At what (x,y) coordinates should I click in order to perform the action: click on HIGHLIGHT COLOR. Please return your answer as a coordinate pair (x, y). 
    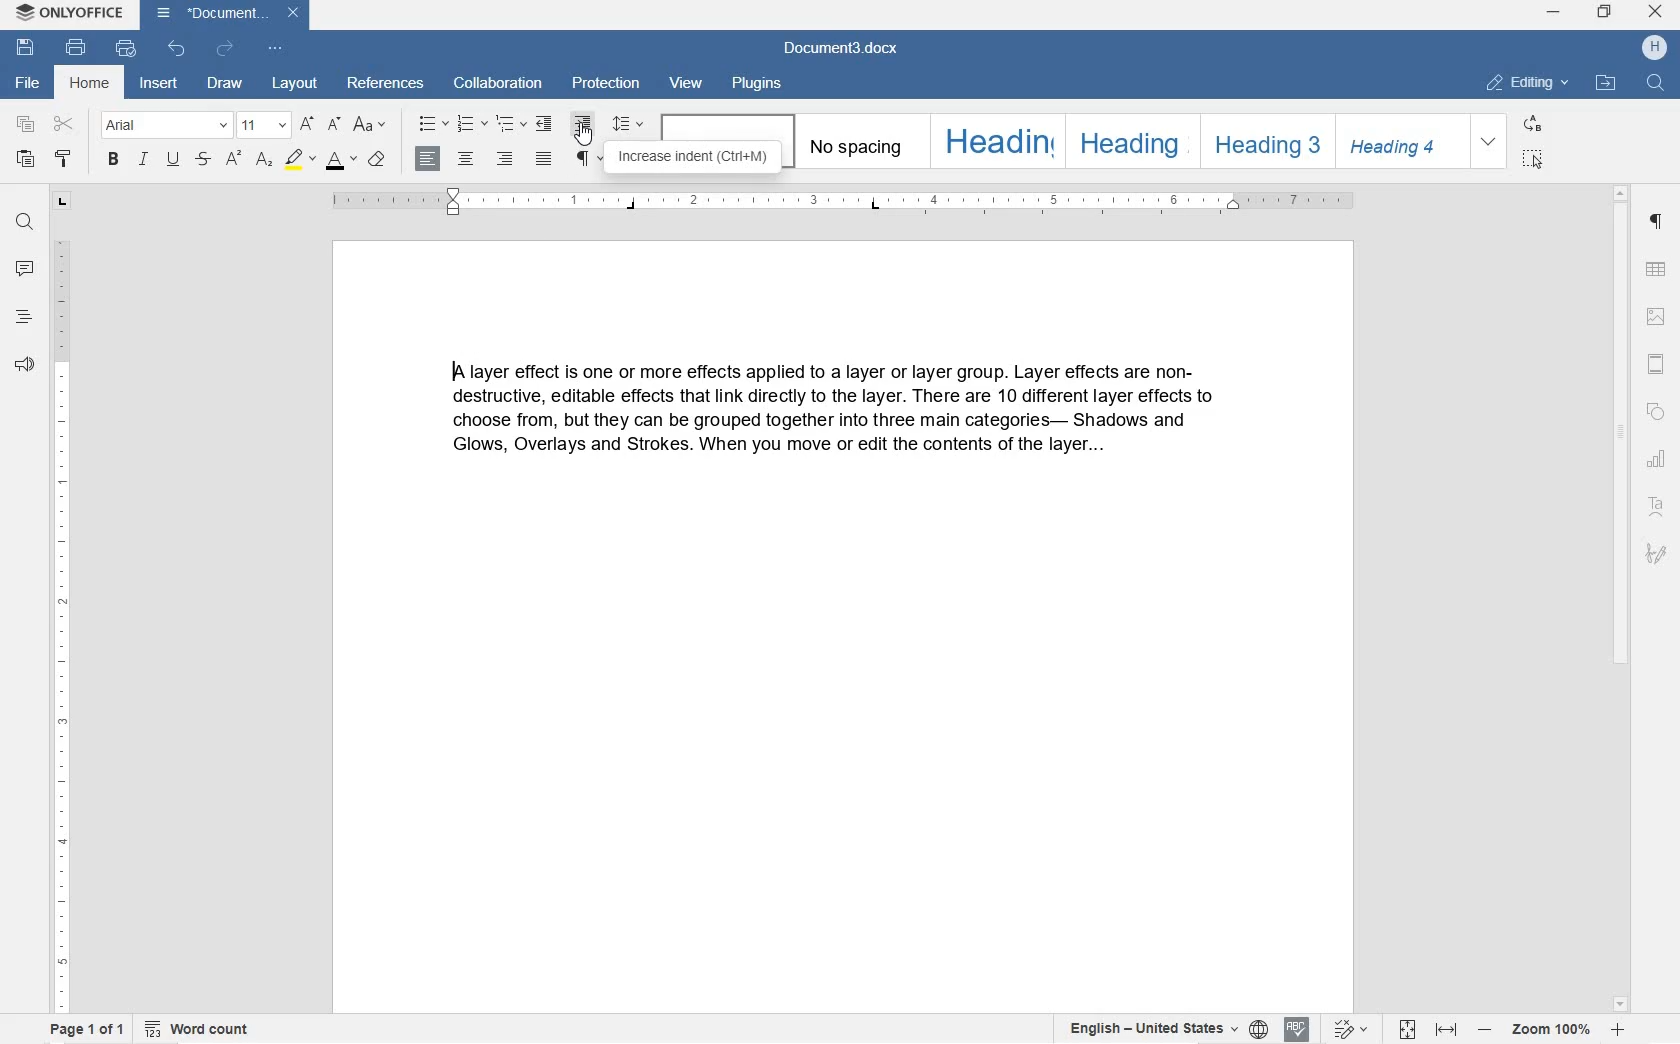
    Looking at the image, I should click on (298, 163).